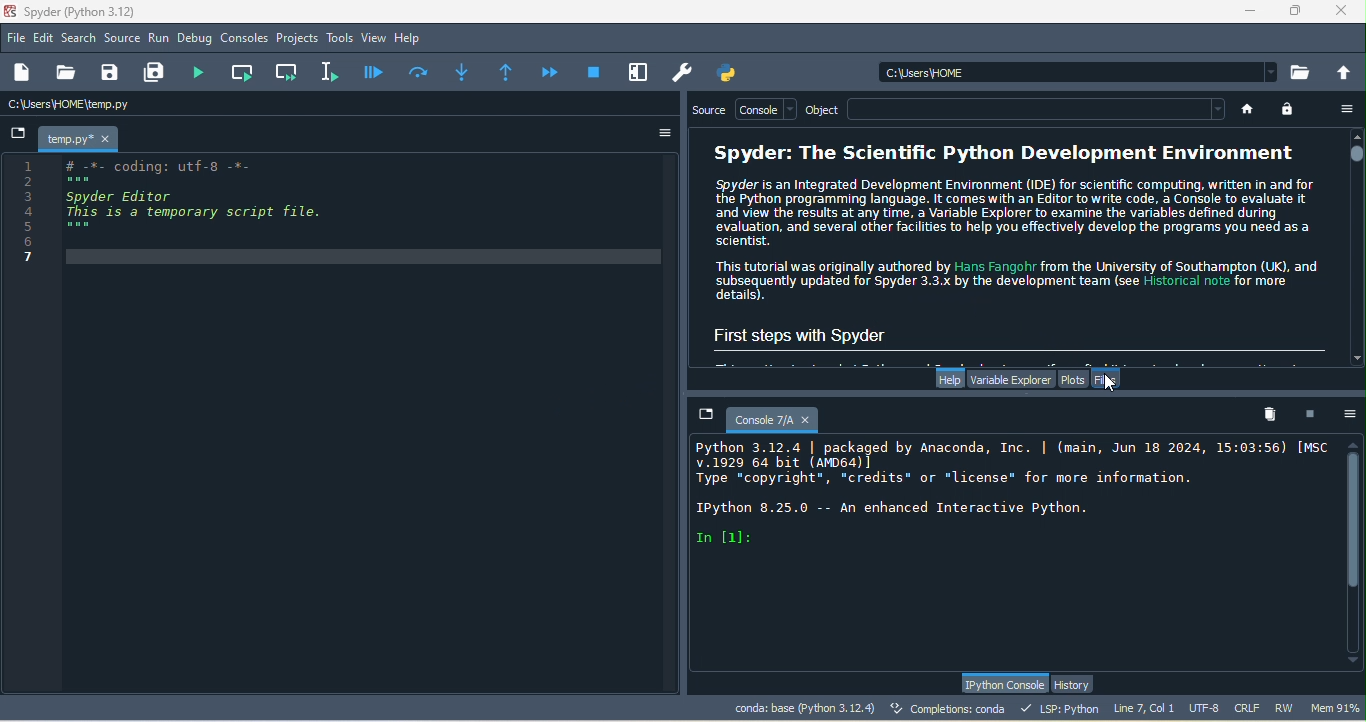 Image resolution: width=1366 pixels, height=722 pixels. What do you see at coordinates (1008, 495) in the screenshot?
I see `console text` at bounding box center [1008, 495].